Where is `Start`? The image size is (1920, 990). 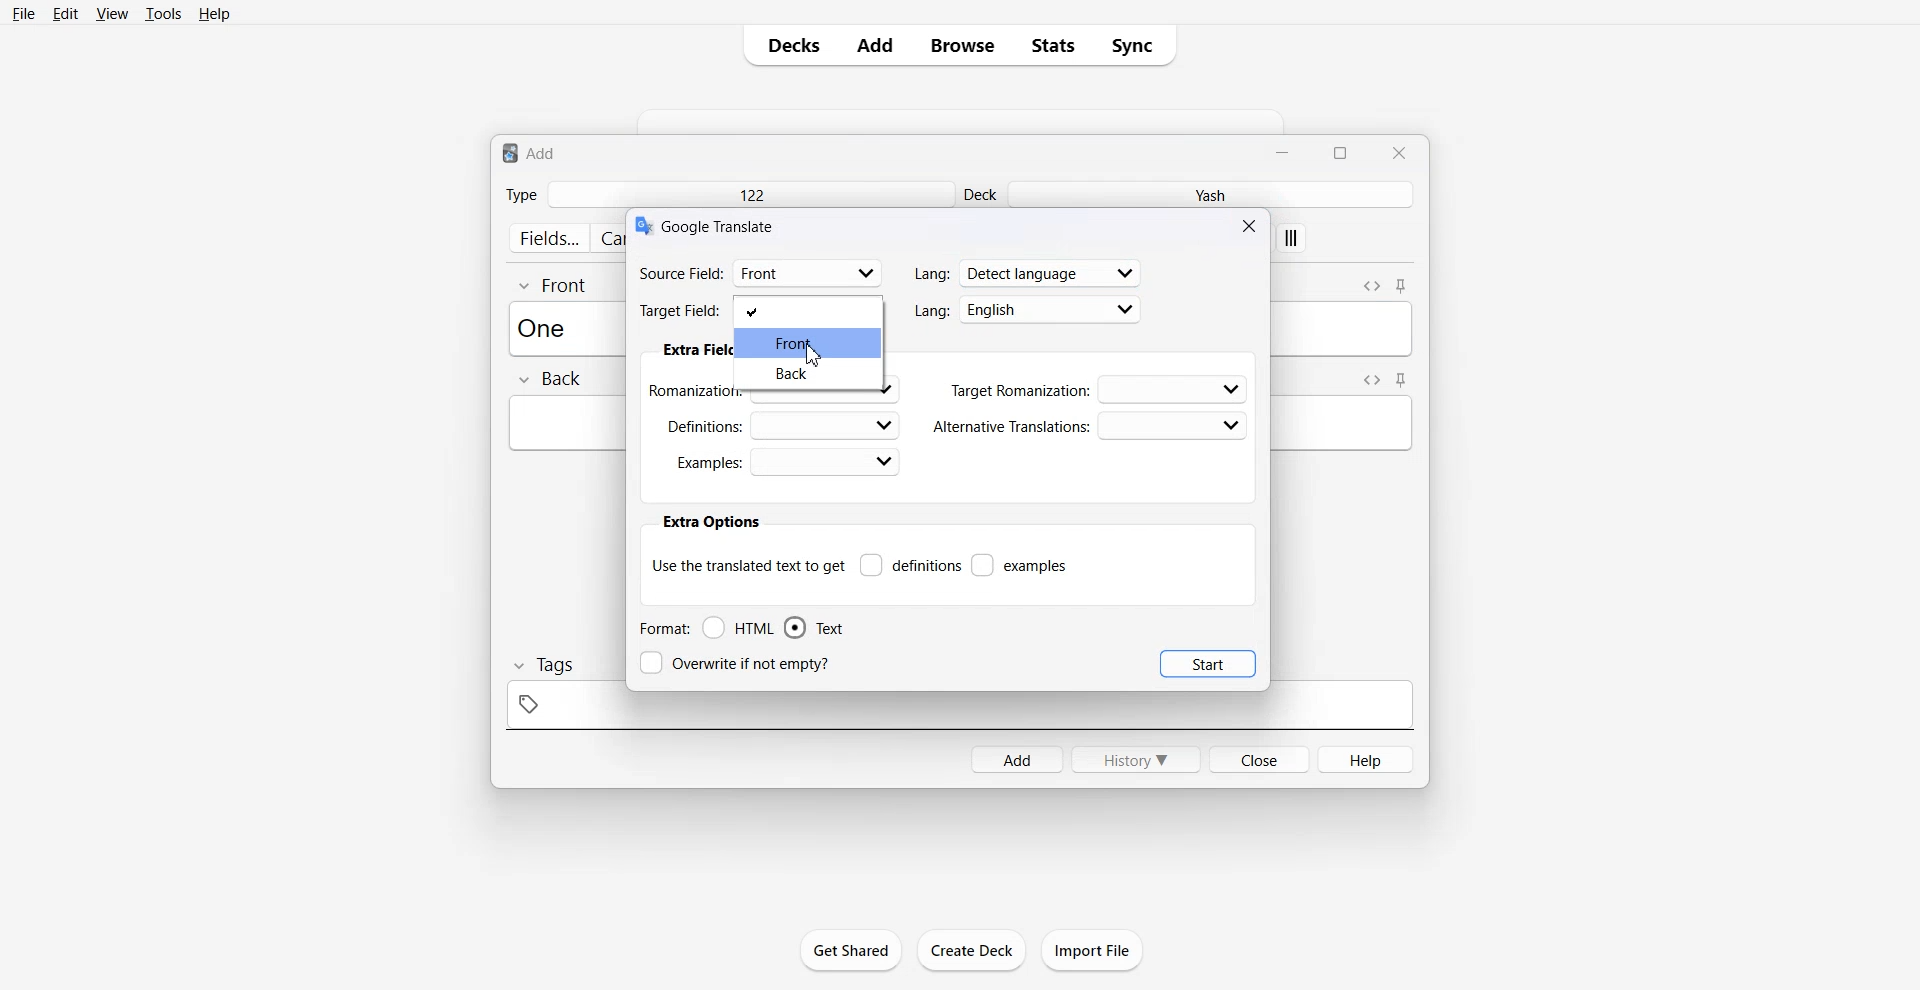
Start is located at coordinates (1208, 663).